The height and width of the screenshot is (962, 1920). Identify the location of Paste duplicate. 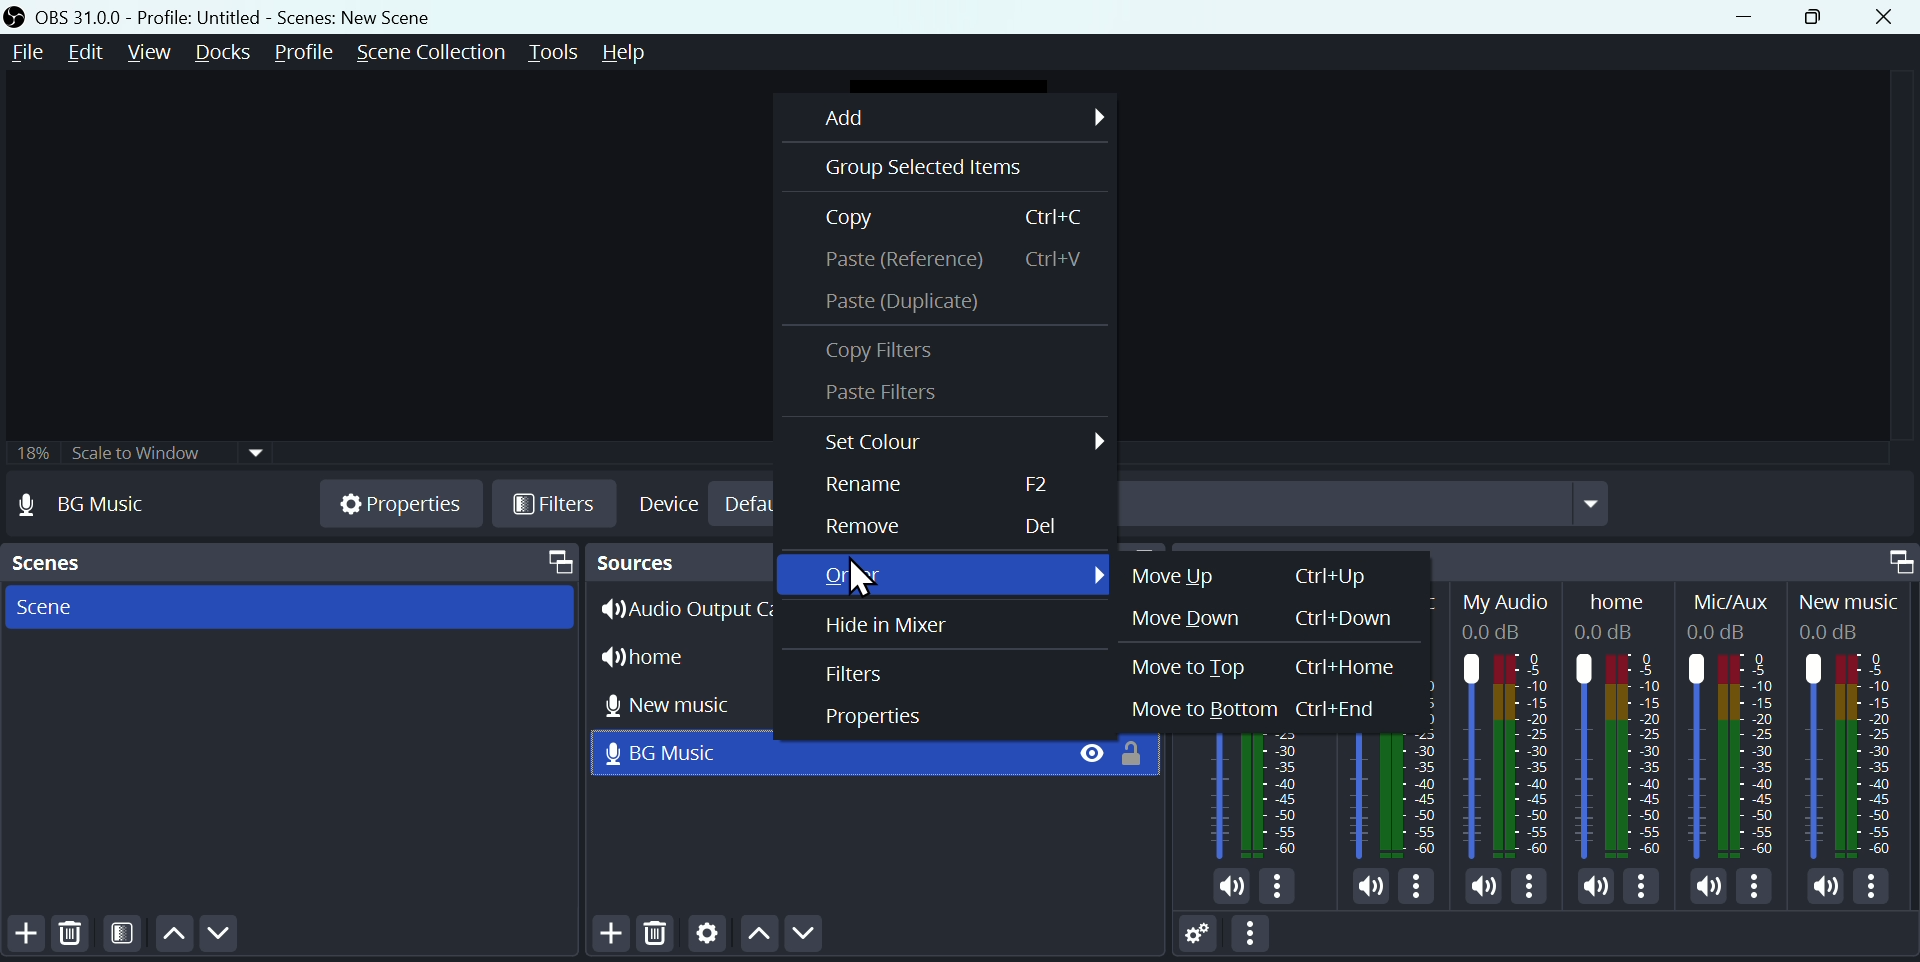
(928, 301).